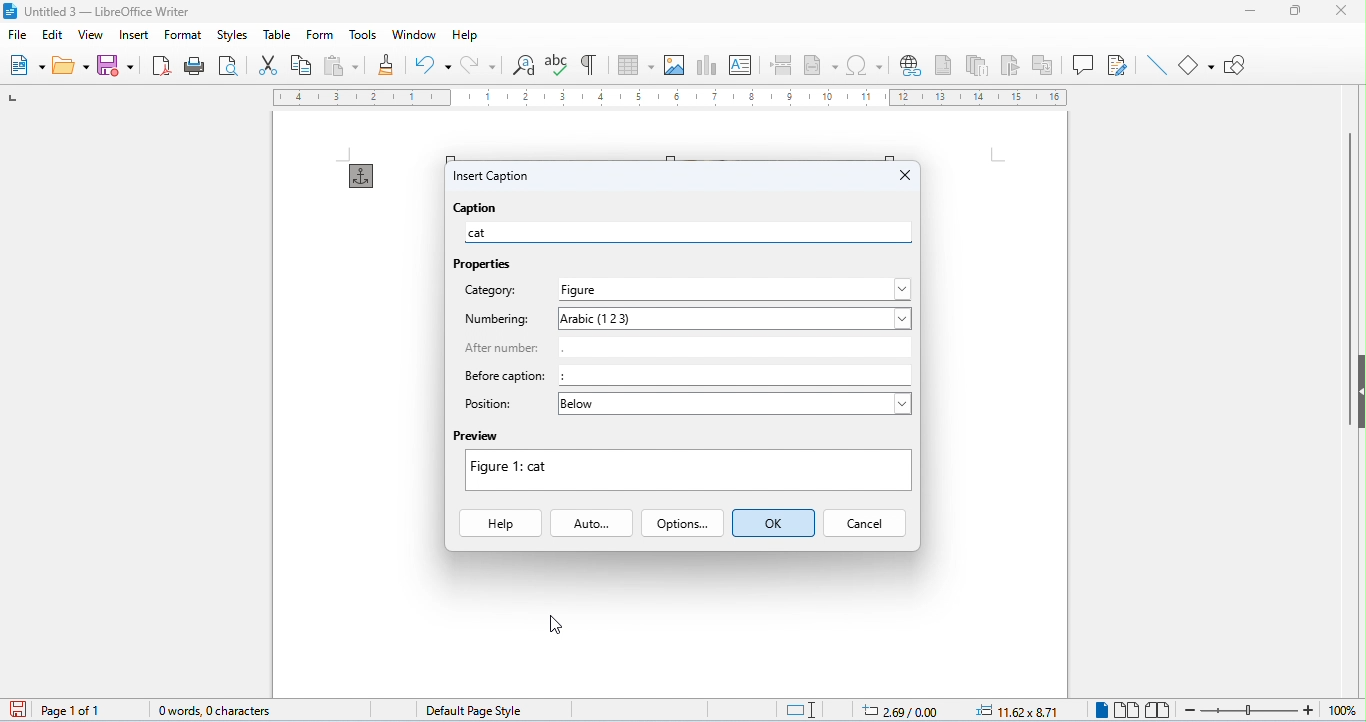 This screenshot has height=722, width=1366. Describe the element at coordinates (910, 66) in the screenshot. I see `insert hyperlink` at that location.